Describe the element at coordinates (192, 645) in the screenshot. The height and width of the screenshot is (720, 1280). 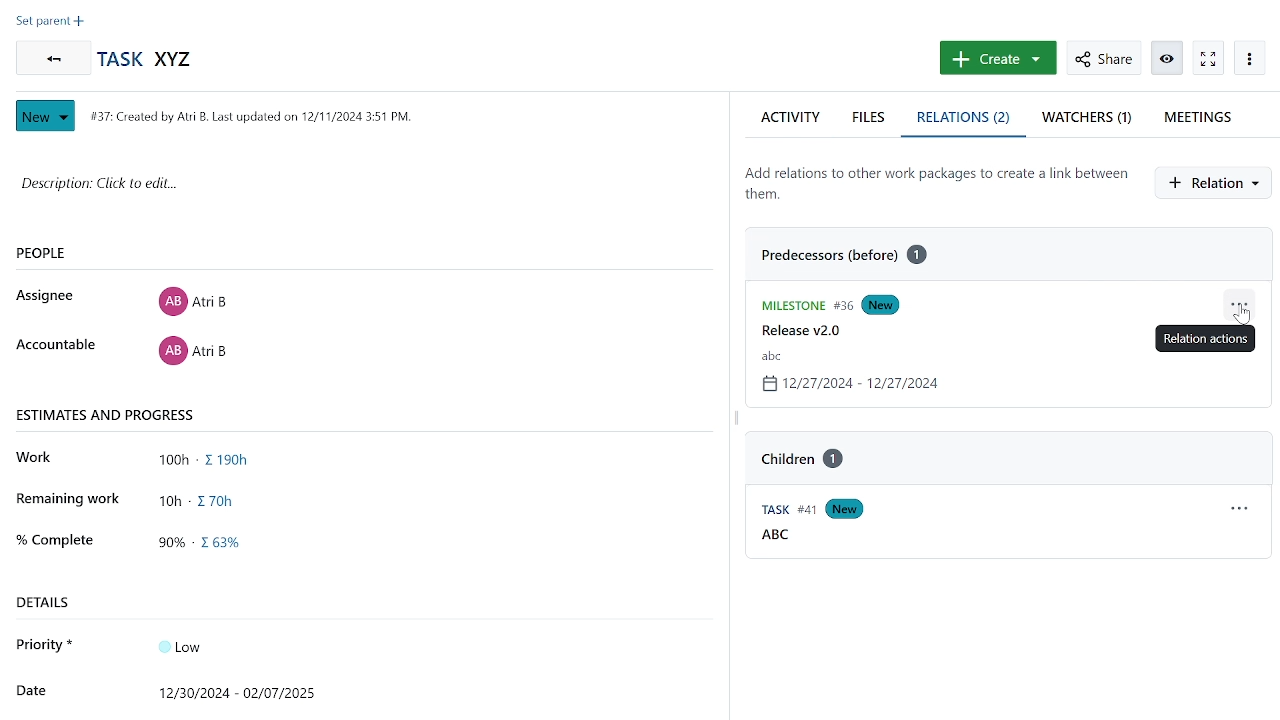
I see `` at that location.